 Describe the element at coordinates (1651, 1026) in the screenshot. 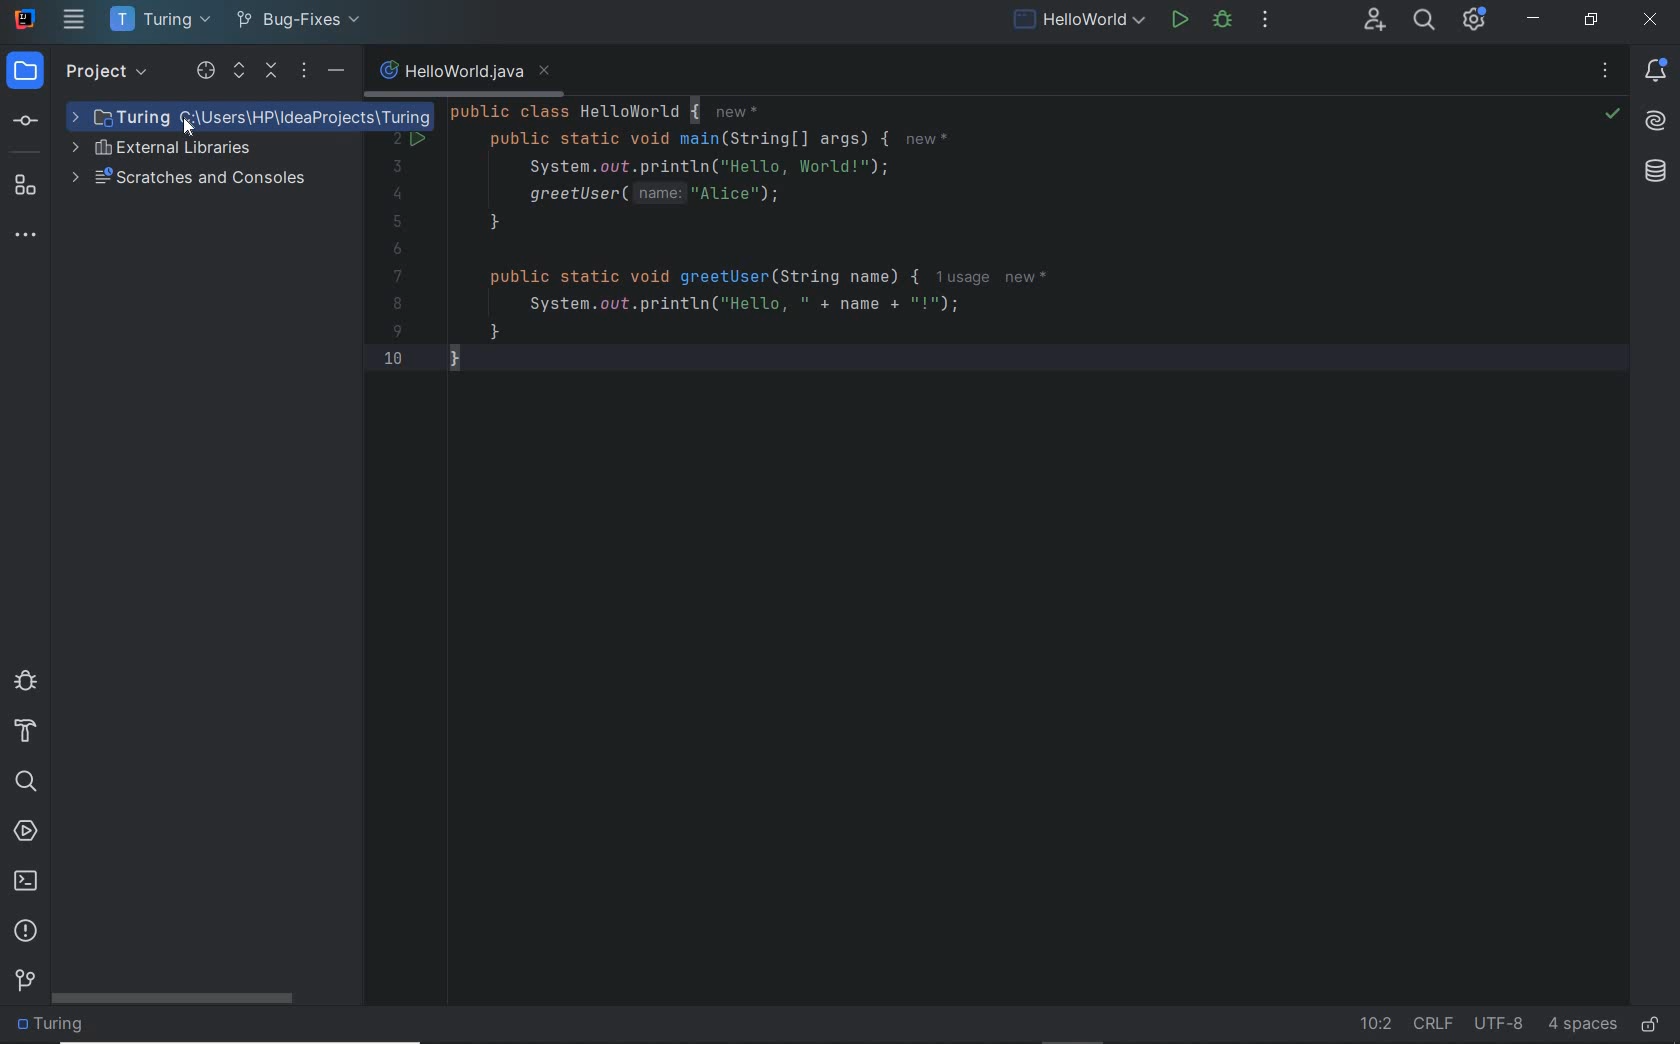

I see `make file ready only` at that location.